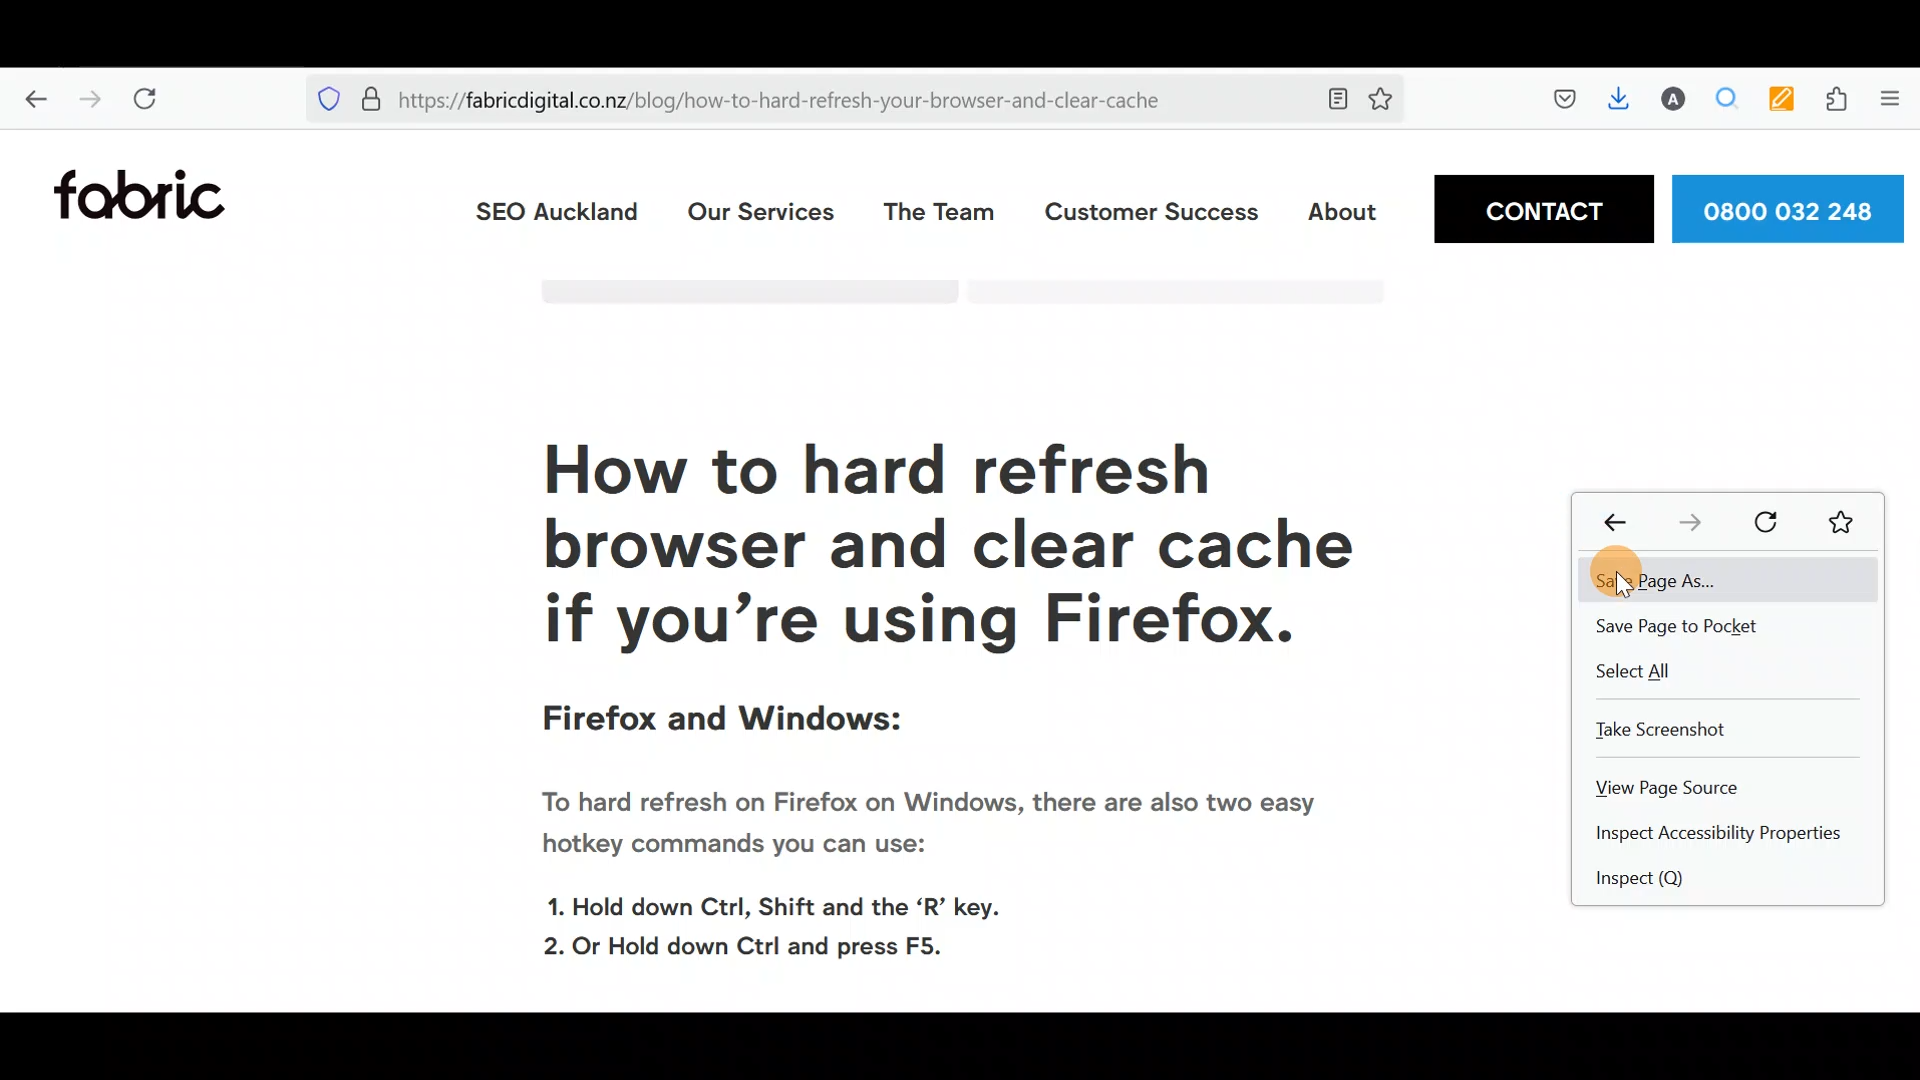  Describe the element at coordinates (1630, 573) in the screenshot. I see `Cursor` at that location.